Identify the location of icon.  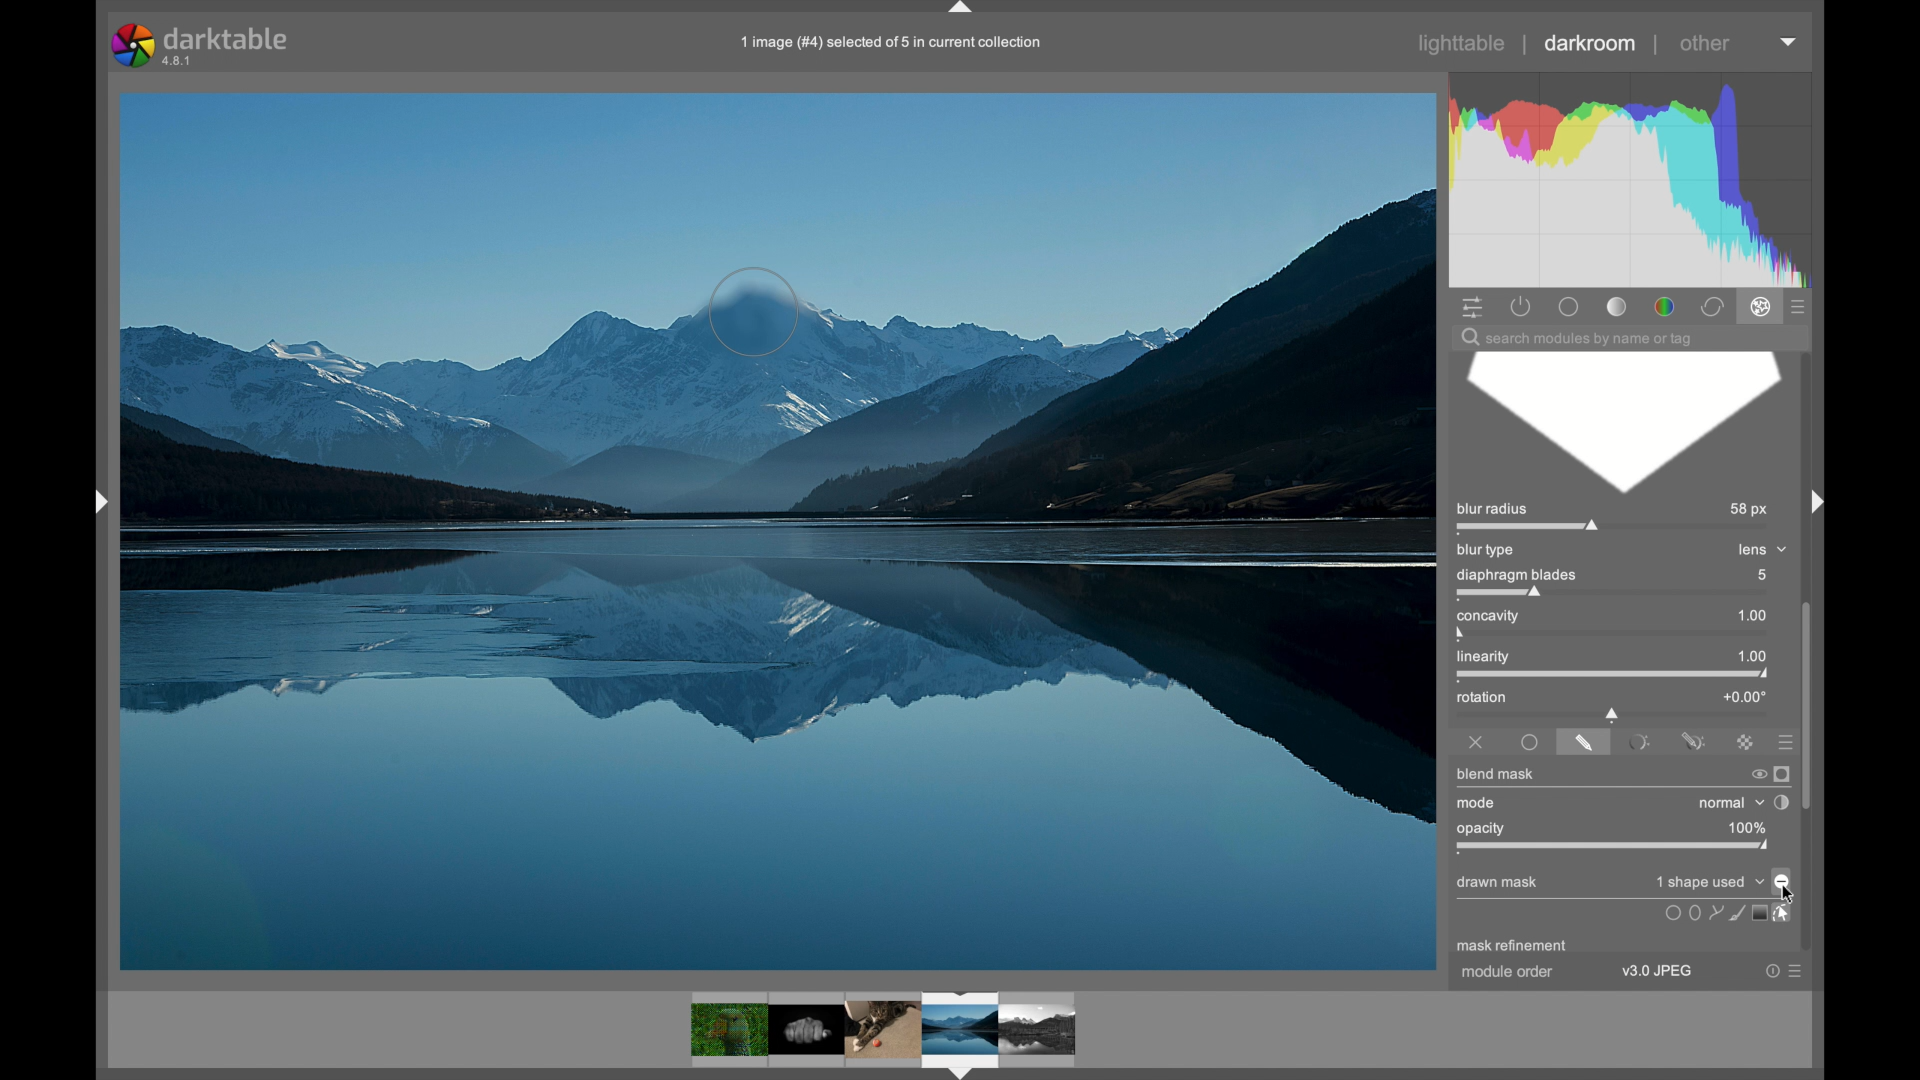
(1734, 913).